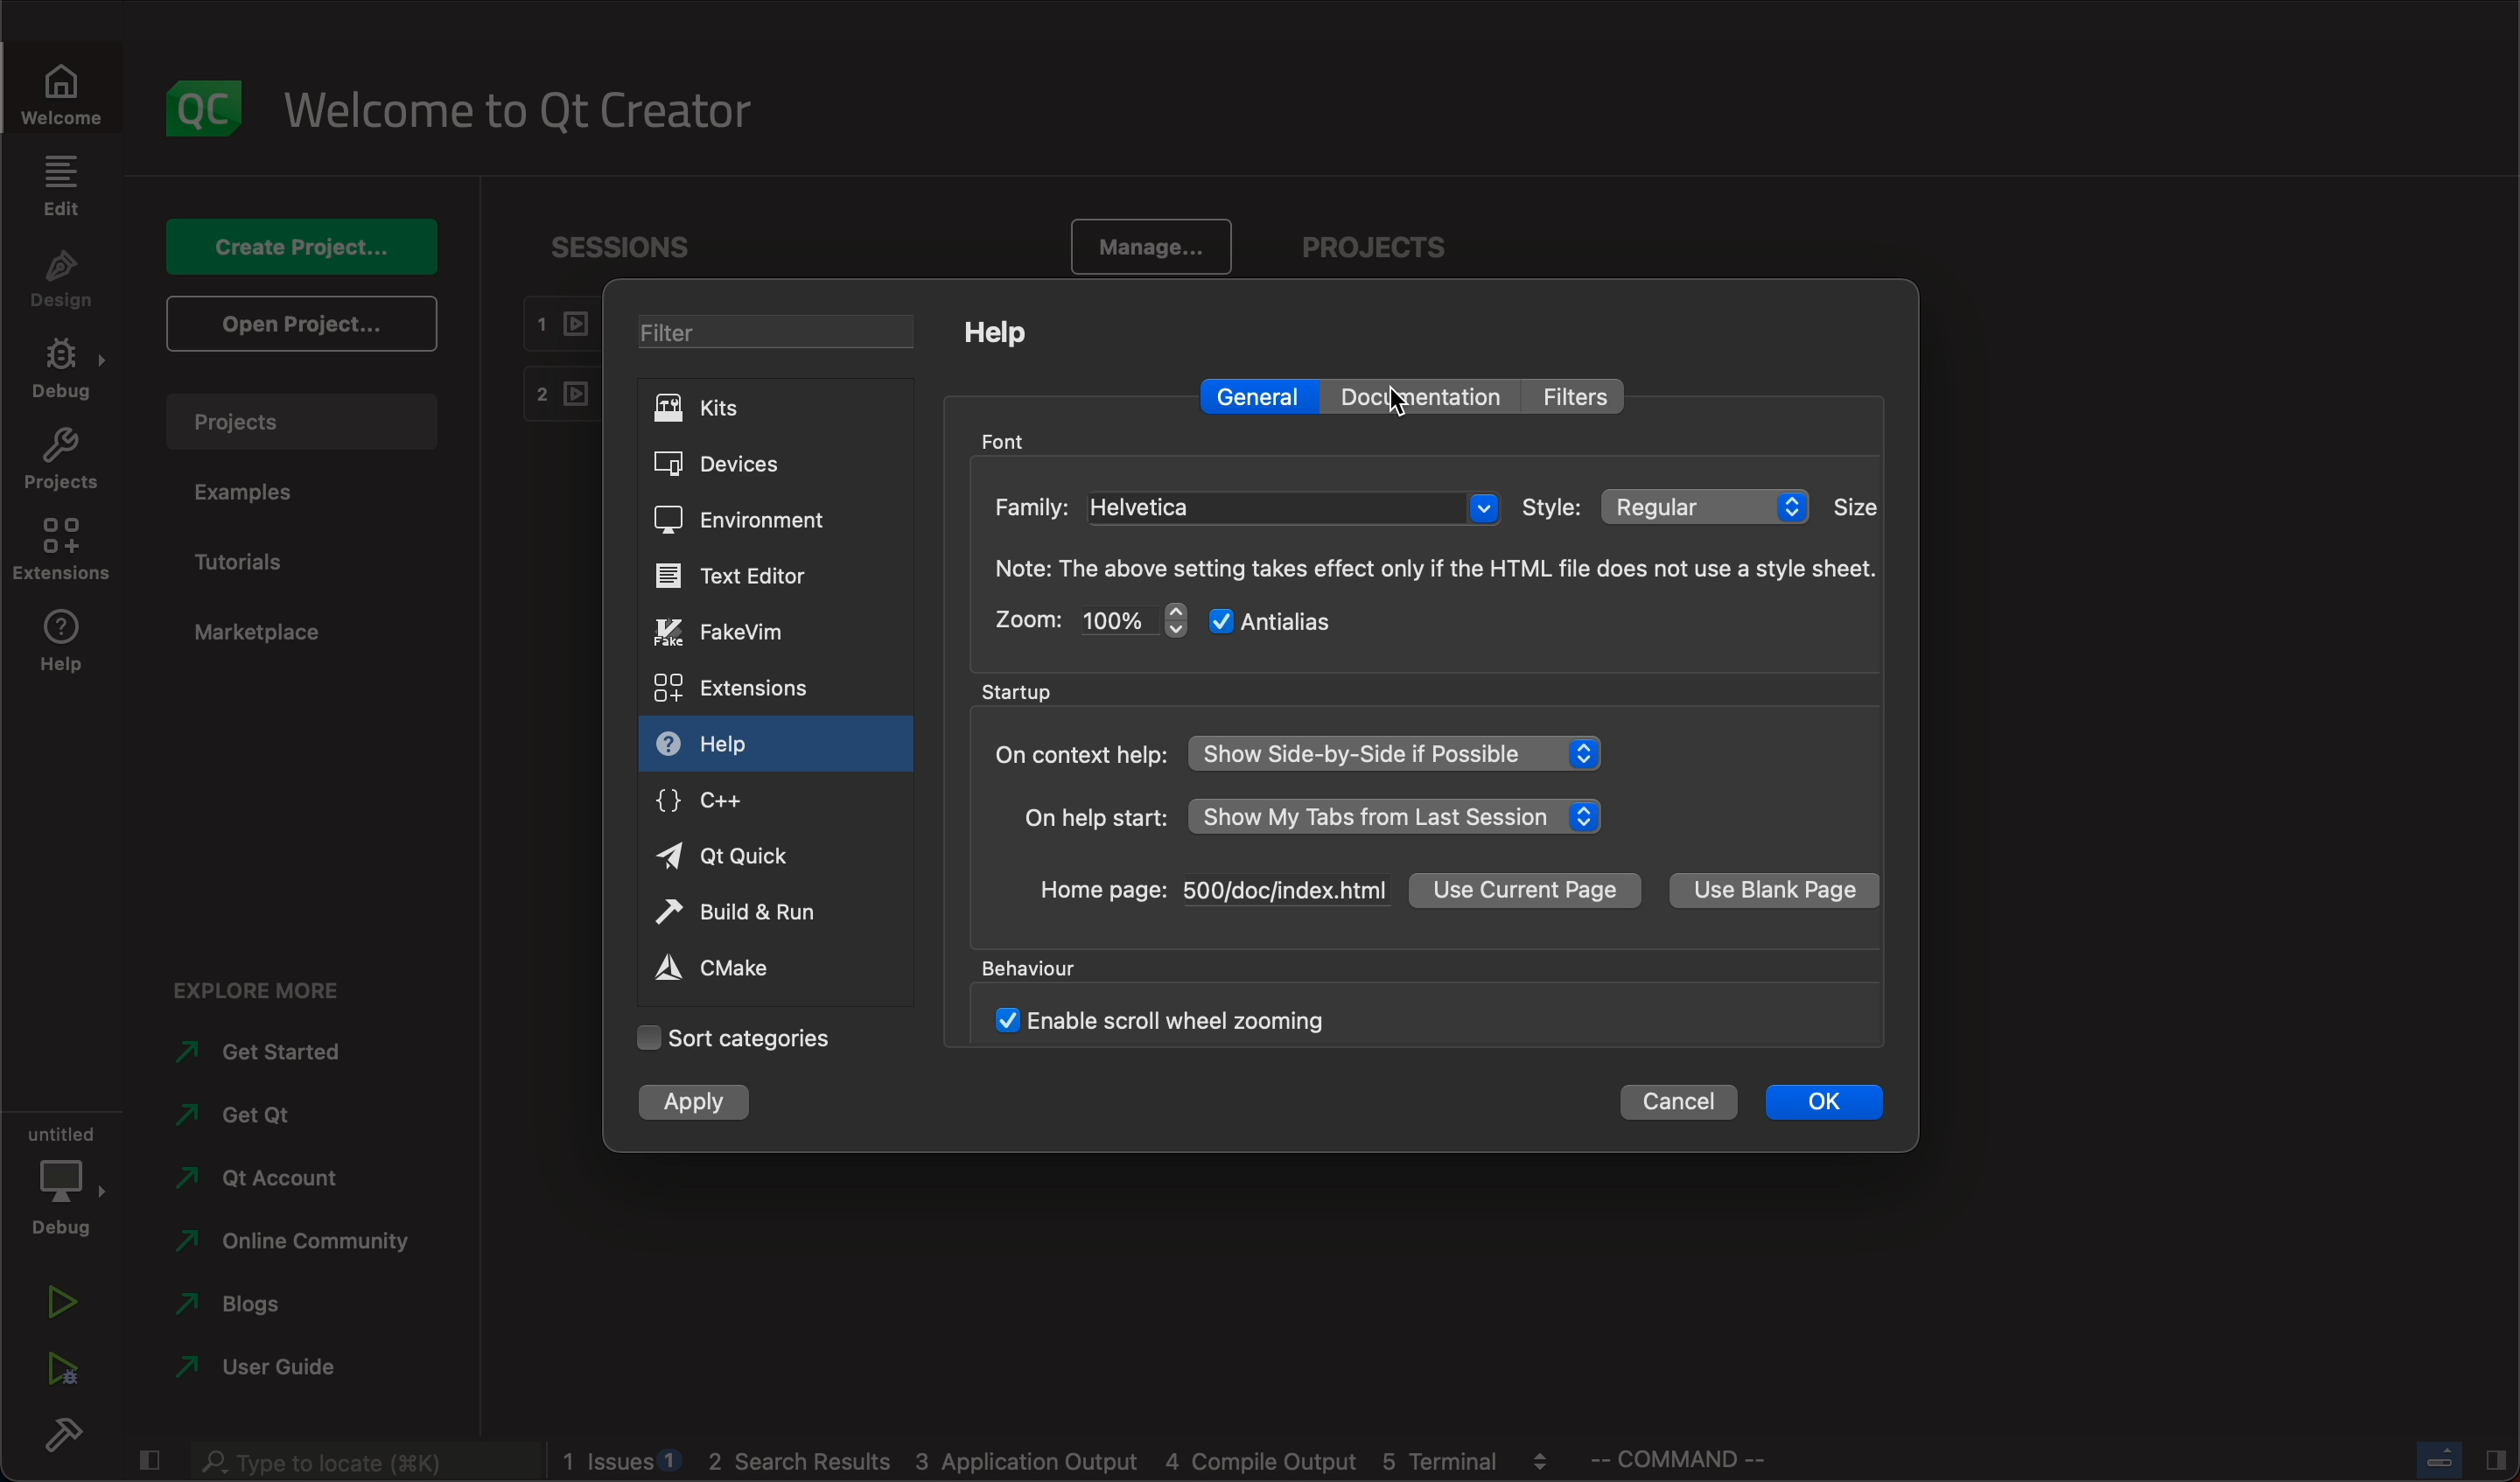 The image size is (2520, 1482). I want to click on close slide bar, so click(155, 1458).